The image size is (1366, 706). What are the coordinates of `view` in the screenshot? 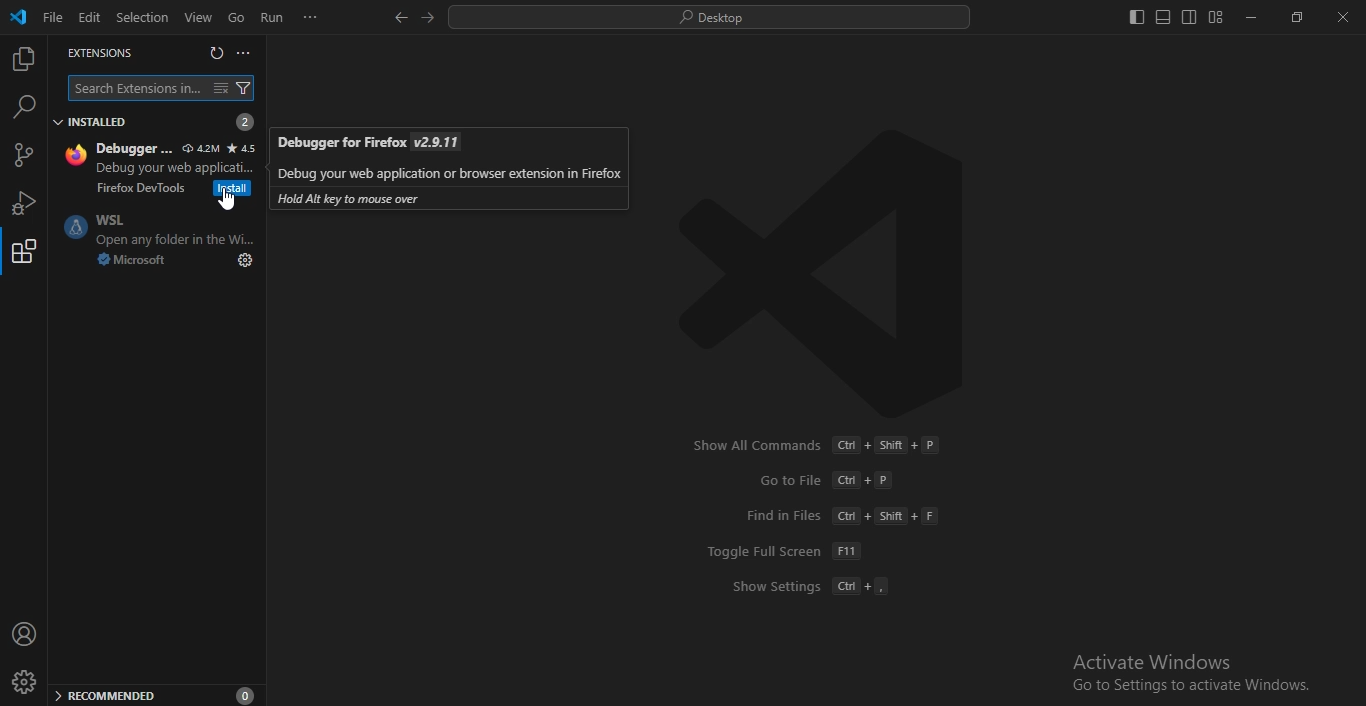 It's located at (198, 16).